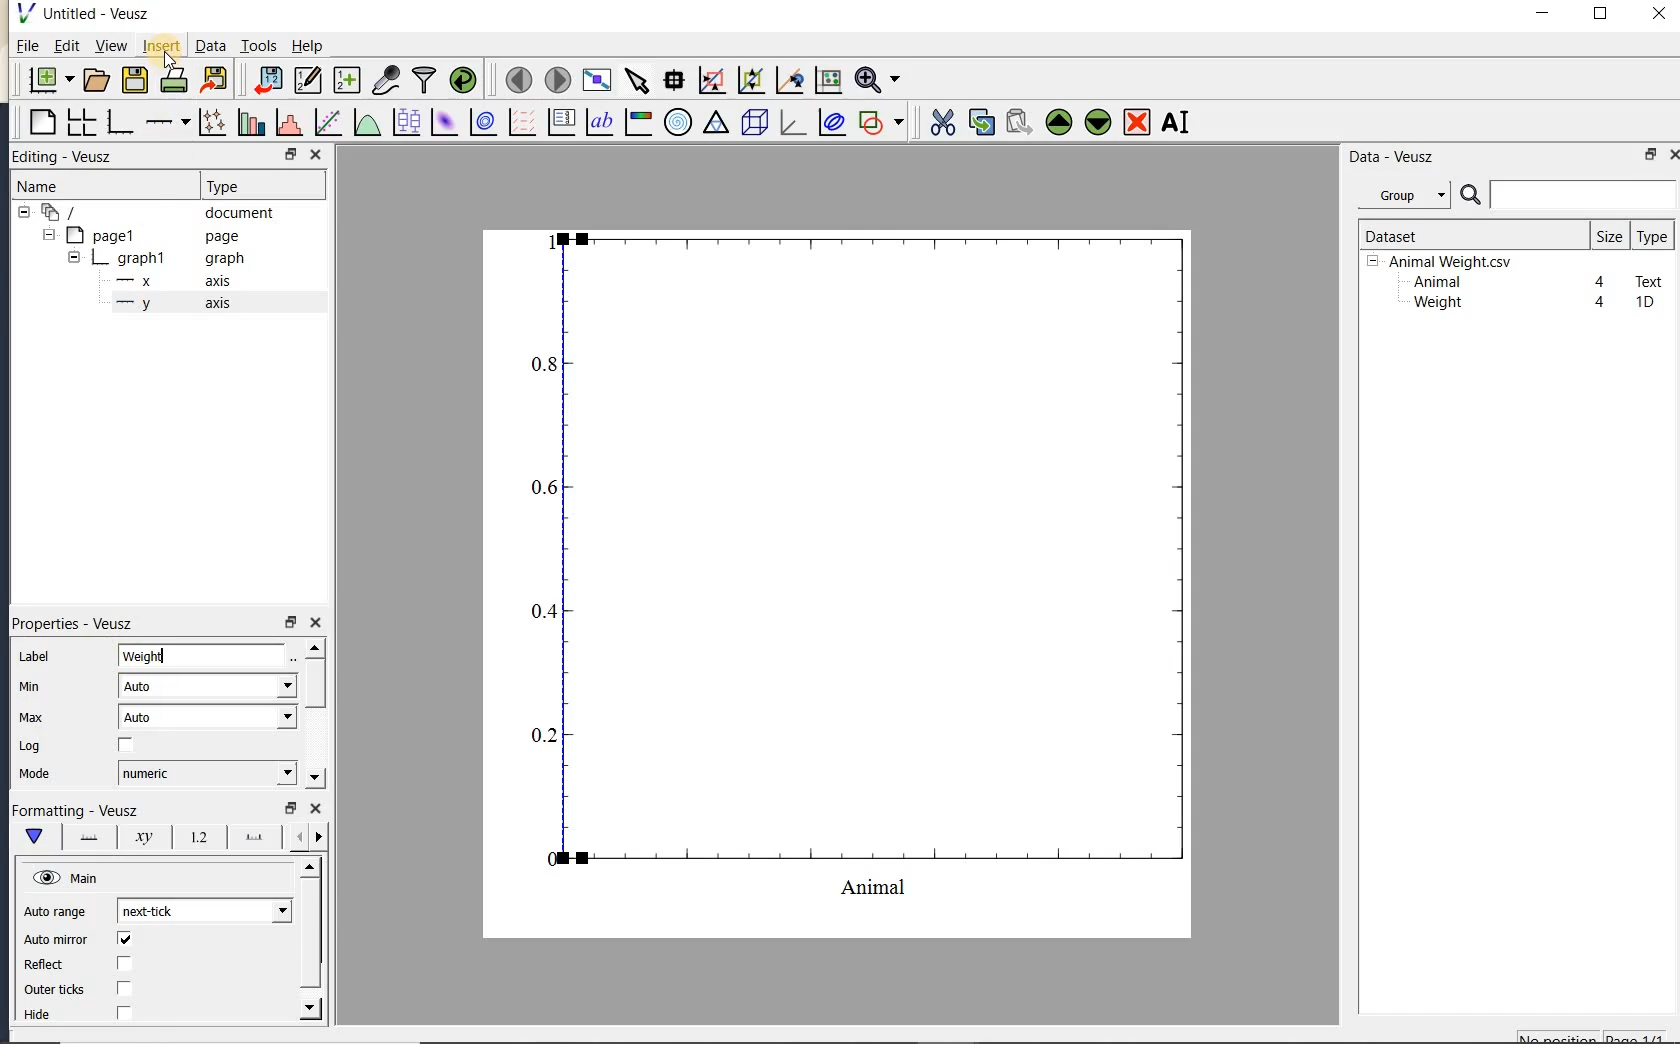 The width and height of the screenshot is (1680, 1044). I want to click on ternary graph, so click(715, 125).